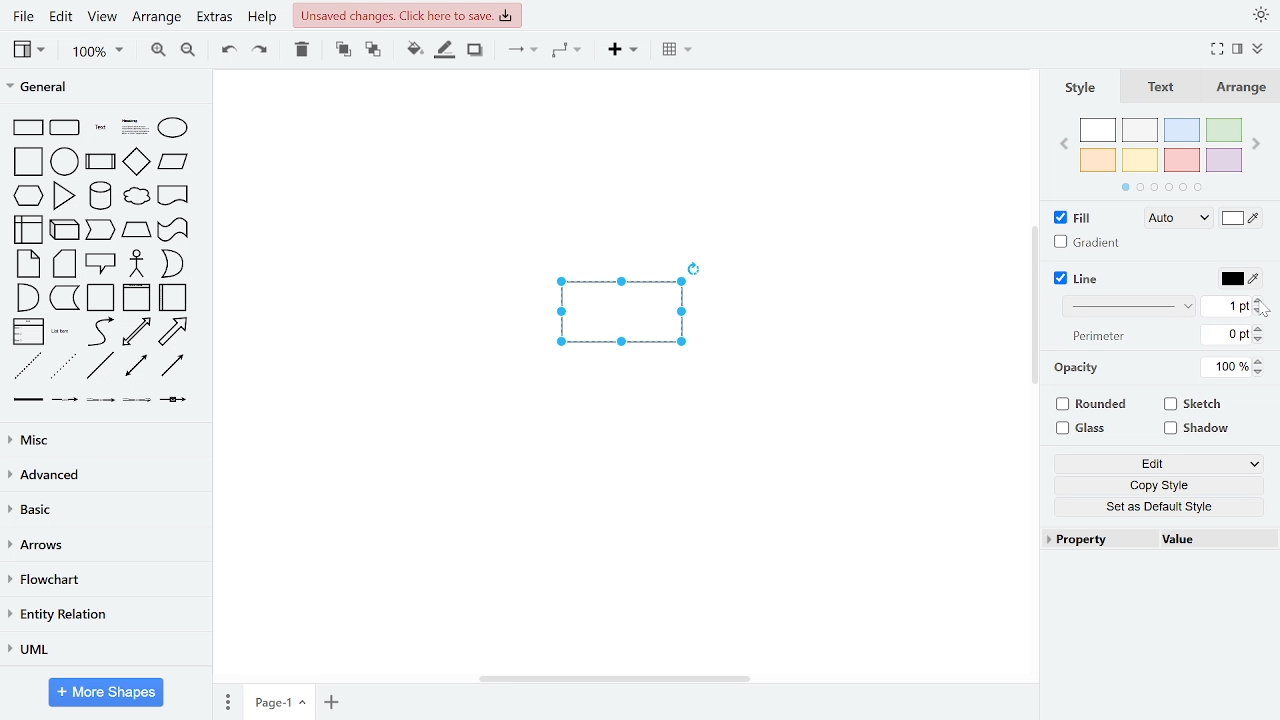 This screenshot has width=1280, height=720. What do you see at coordinates (1067, 146) in the screenshot?
I see `previous` at bounding box center [1067, 146].